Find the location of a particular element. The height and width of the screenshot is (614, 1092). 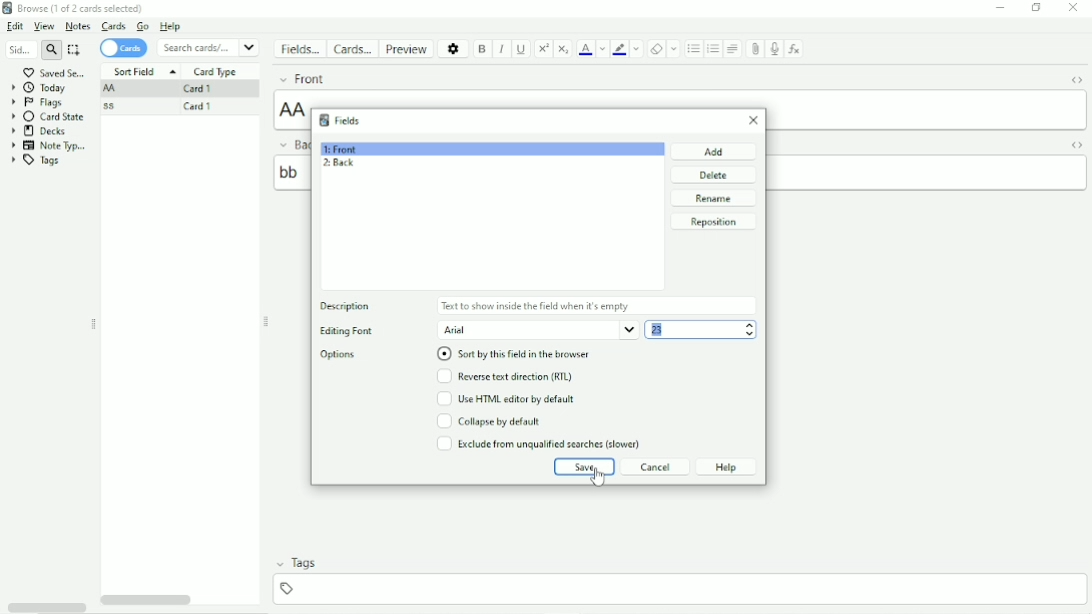

Sort by this field in the bowser is located at coordinates (521, 354).